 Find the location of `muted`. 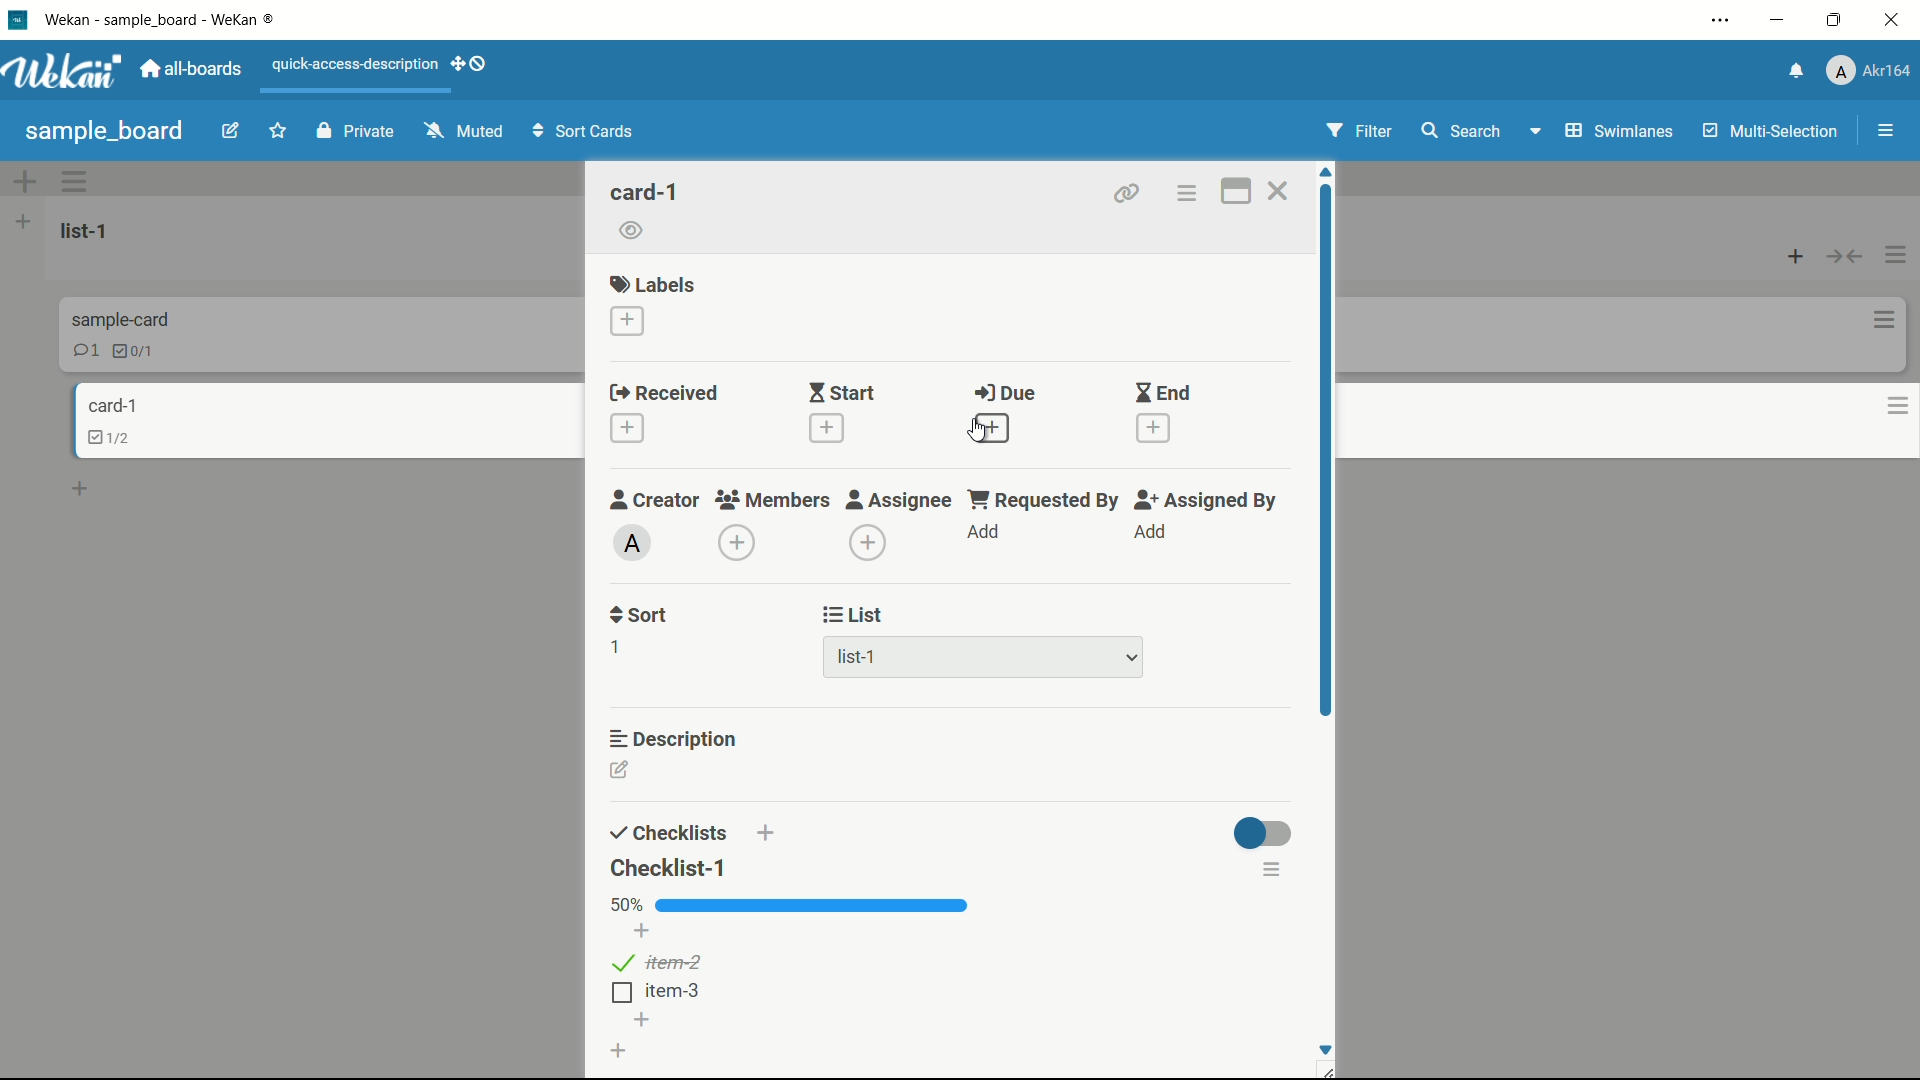

muted is located at coordinates (464, 130).